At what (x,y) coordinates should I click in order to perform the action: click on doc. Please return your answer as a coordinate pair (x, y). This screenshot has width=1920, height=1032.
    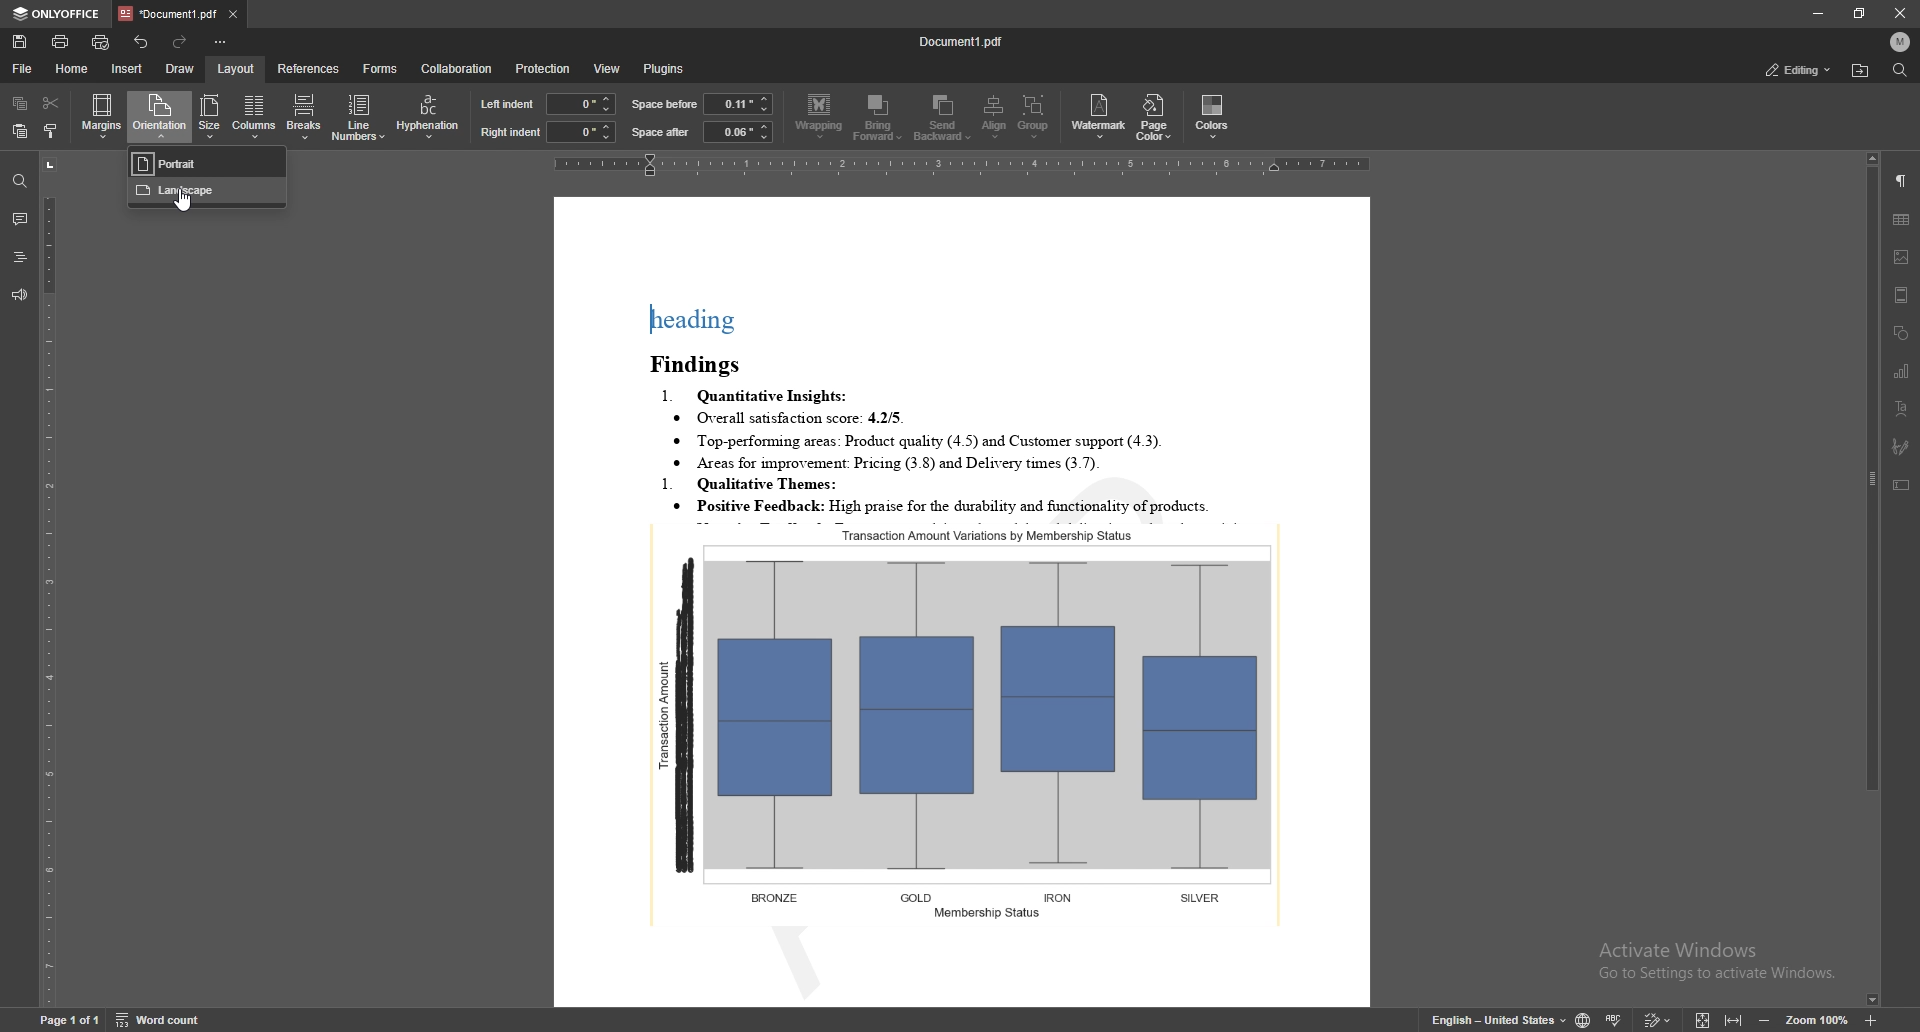
    Looking at the image, I should click on (963, 602).